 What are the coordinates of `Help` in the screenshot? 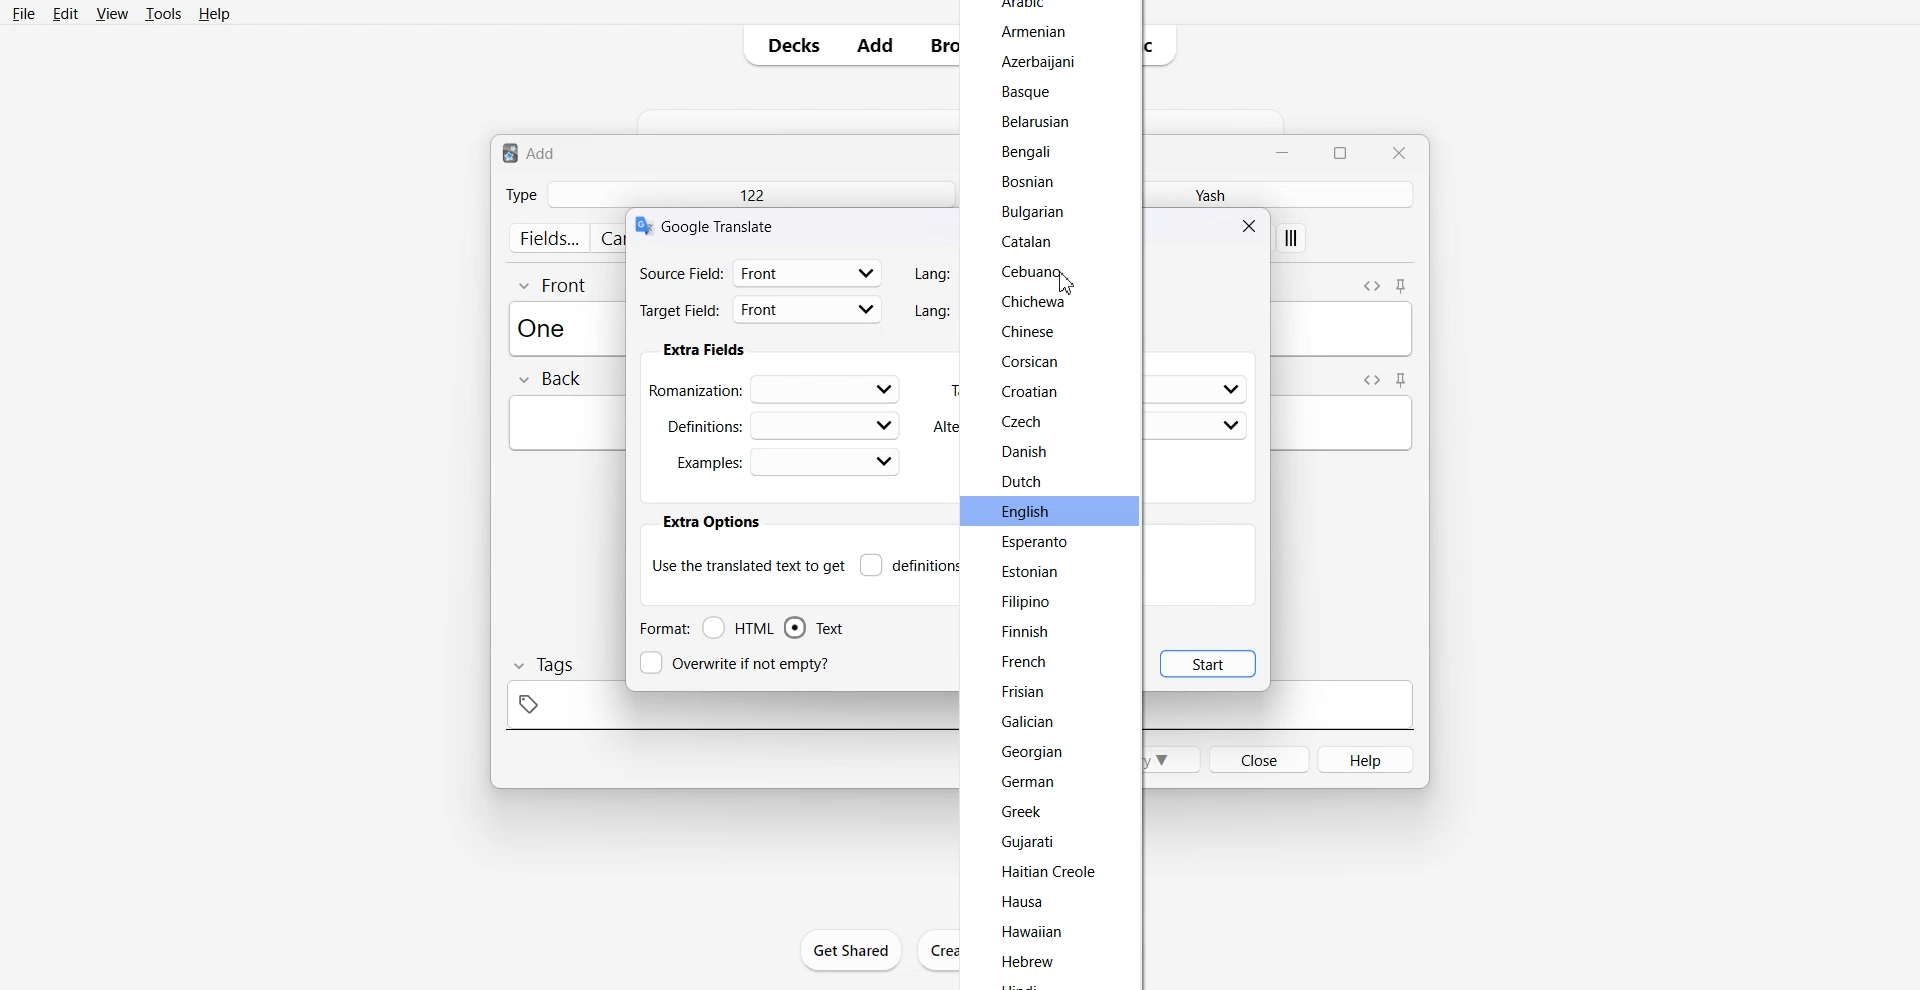 It's located at (215, 13).